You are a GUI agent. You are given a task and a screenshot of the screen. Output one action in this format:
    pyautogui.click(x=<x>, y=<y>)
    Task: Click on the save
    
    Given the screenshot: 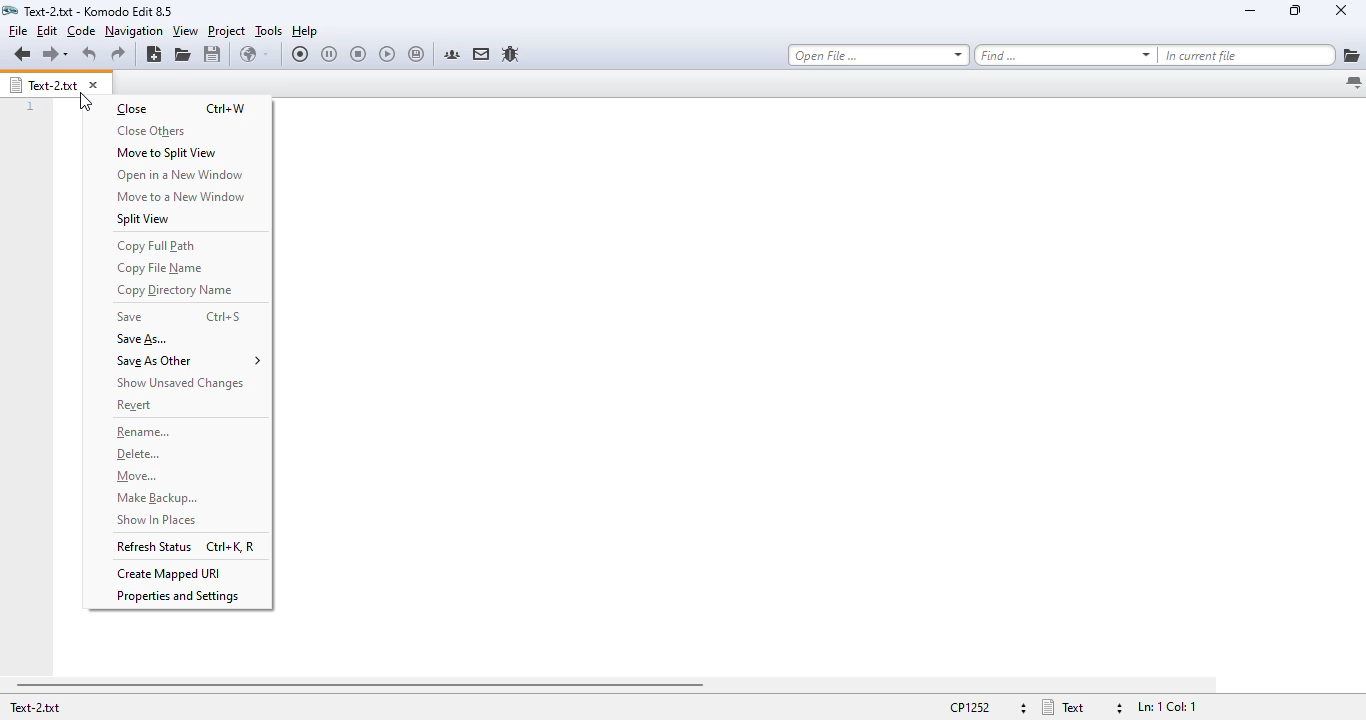 What is the action you would take?
    pyautogui.click(x=131, y=317)
    